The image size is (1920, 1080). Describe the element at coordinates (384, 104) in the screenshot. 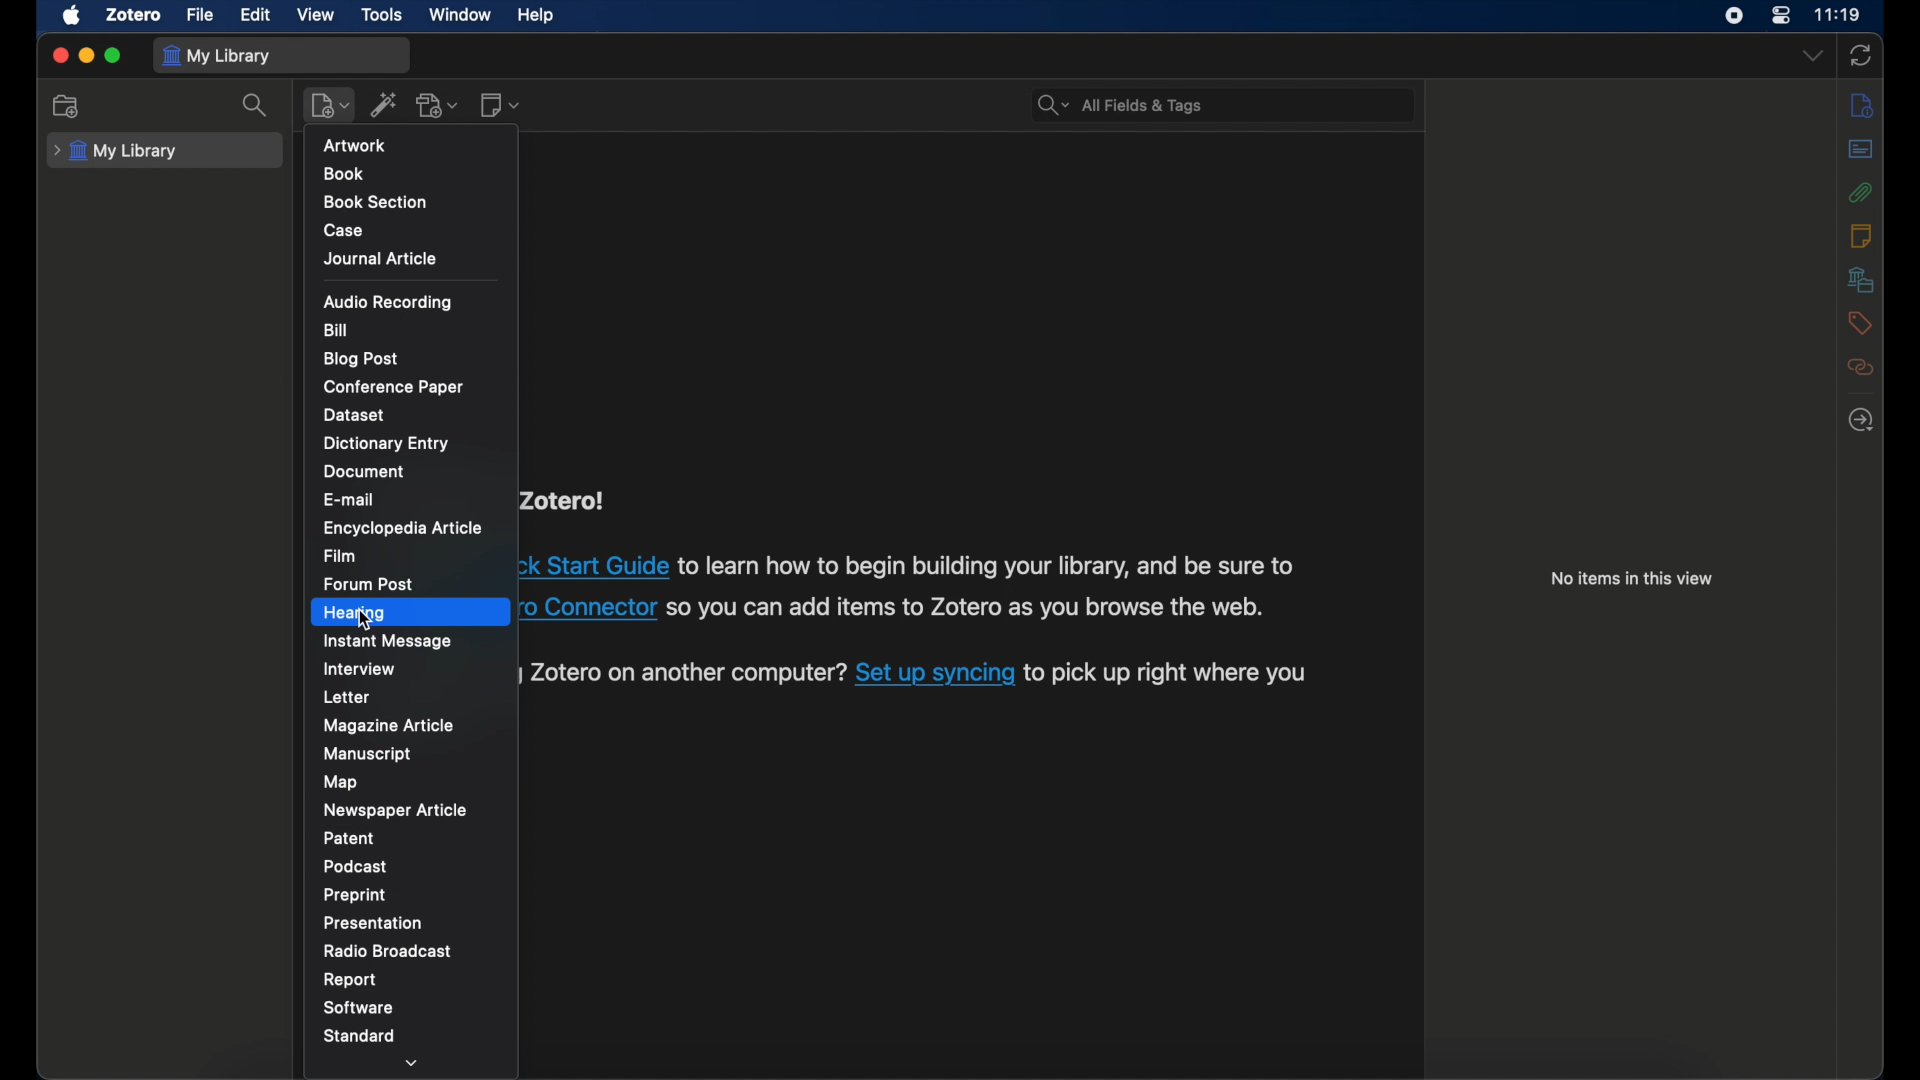

I see `add item by identifier` at that location.